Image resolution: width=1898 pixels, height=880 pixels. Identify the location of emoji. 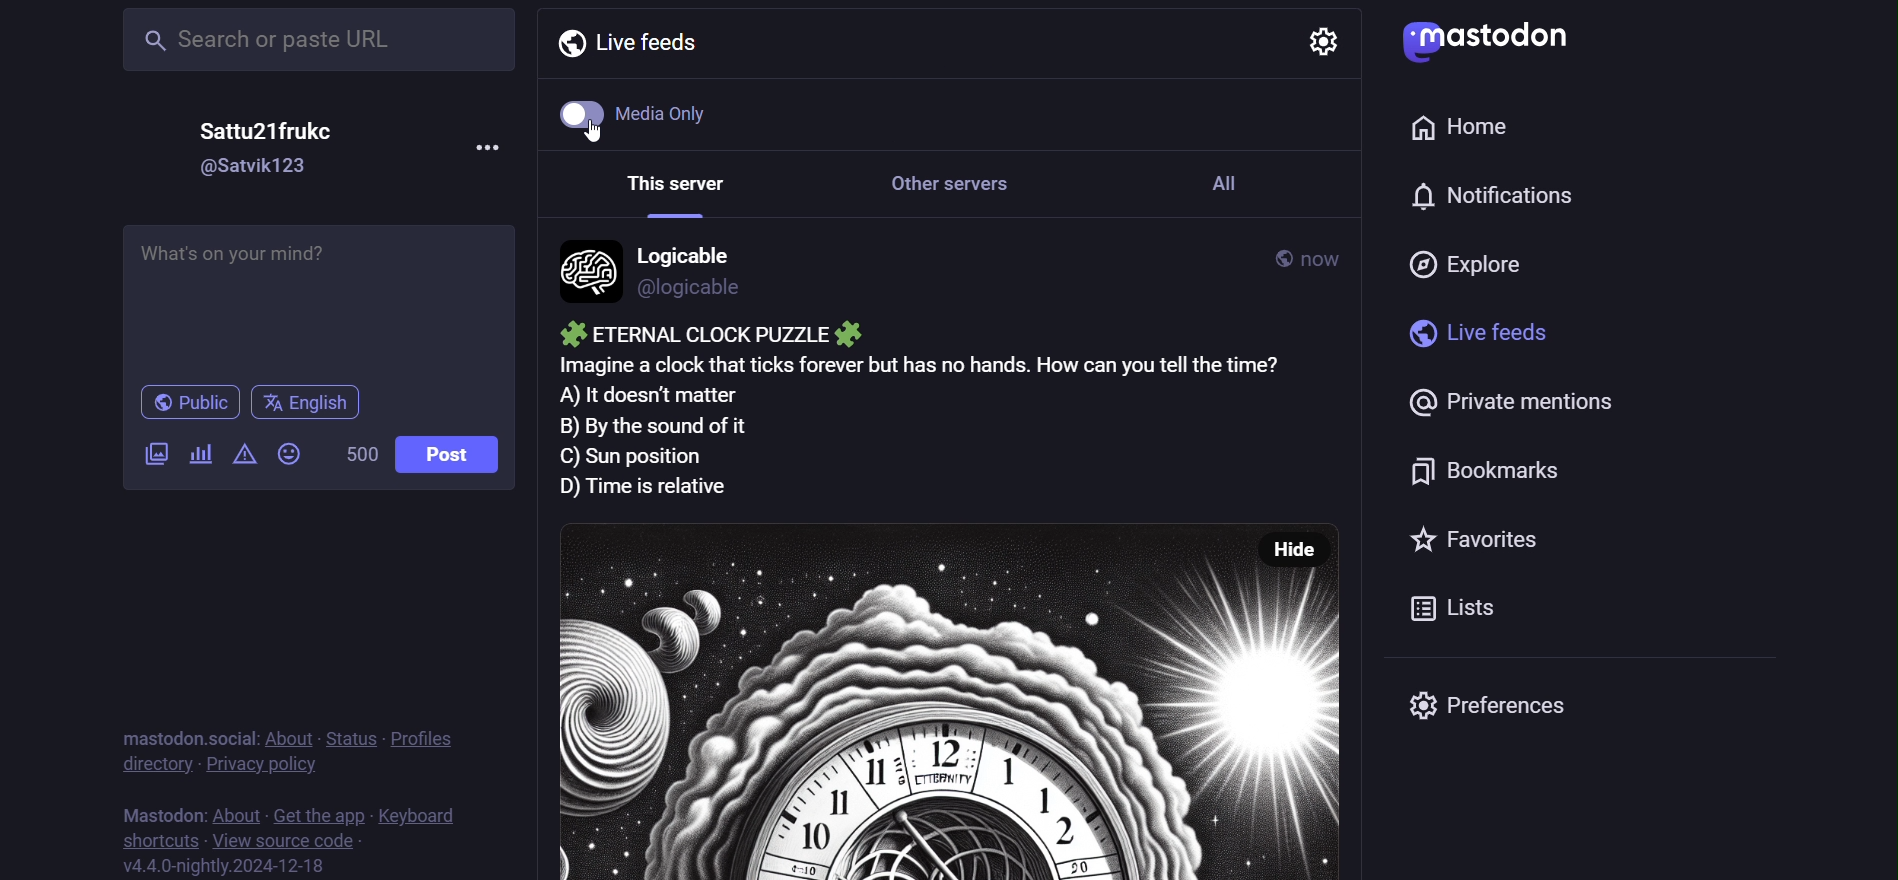
(286, 453).